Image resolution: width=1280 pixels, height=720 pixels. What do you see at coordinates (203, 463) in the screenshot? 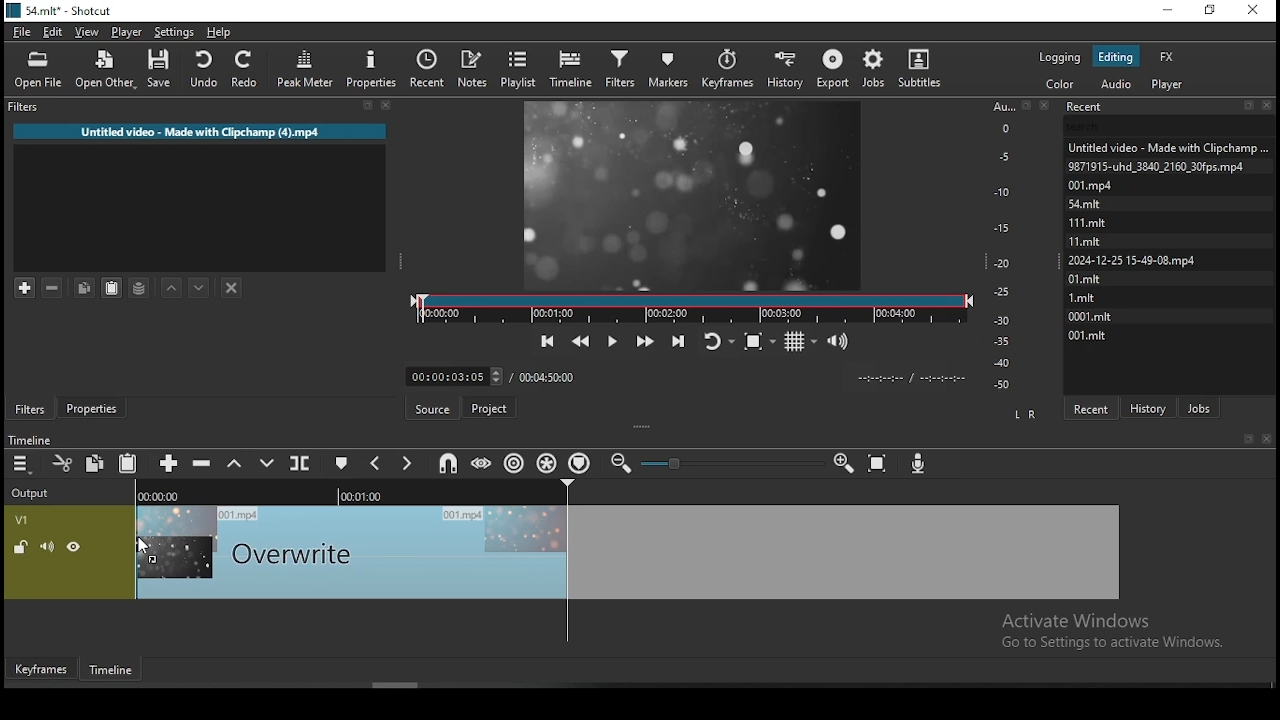
I see `ripple delete` at bounding box center [203, 463].